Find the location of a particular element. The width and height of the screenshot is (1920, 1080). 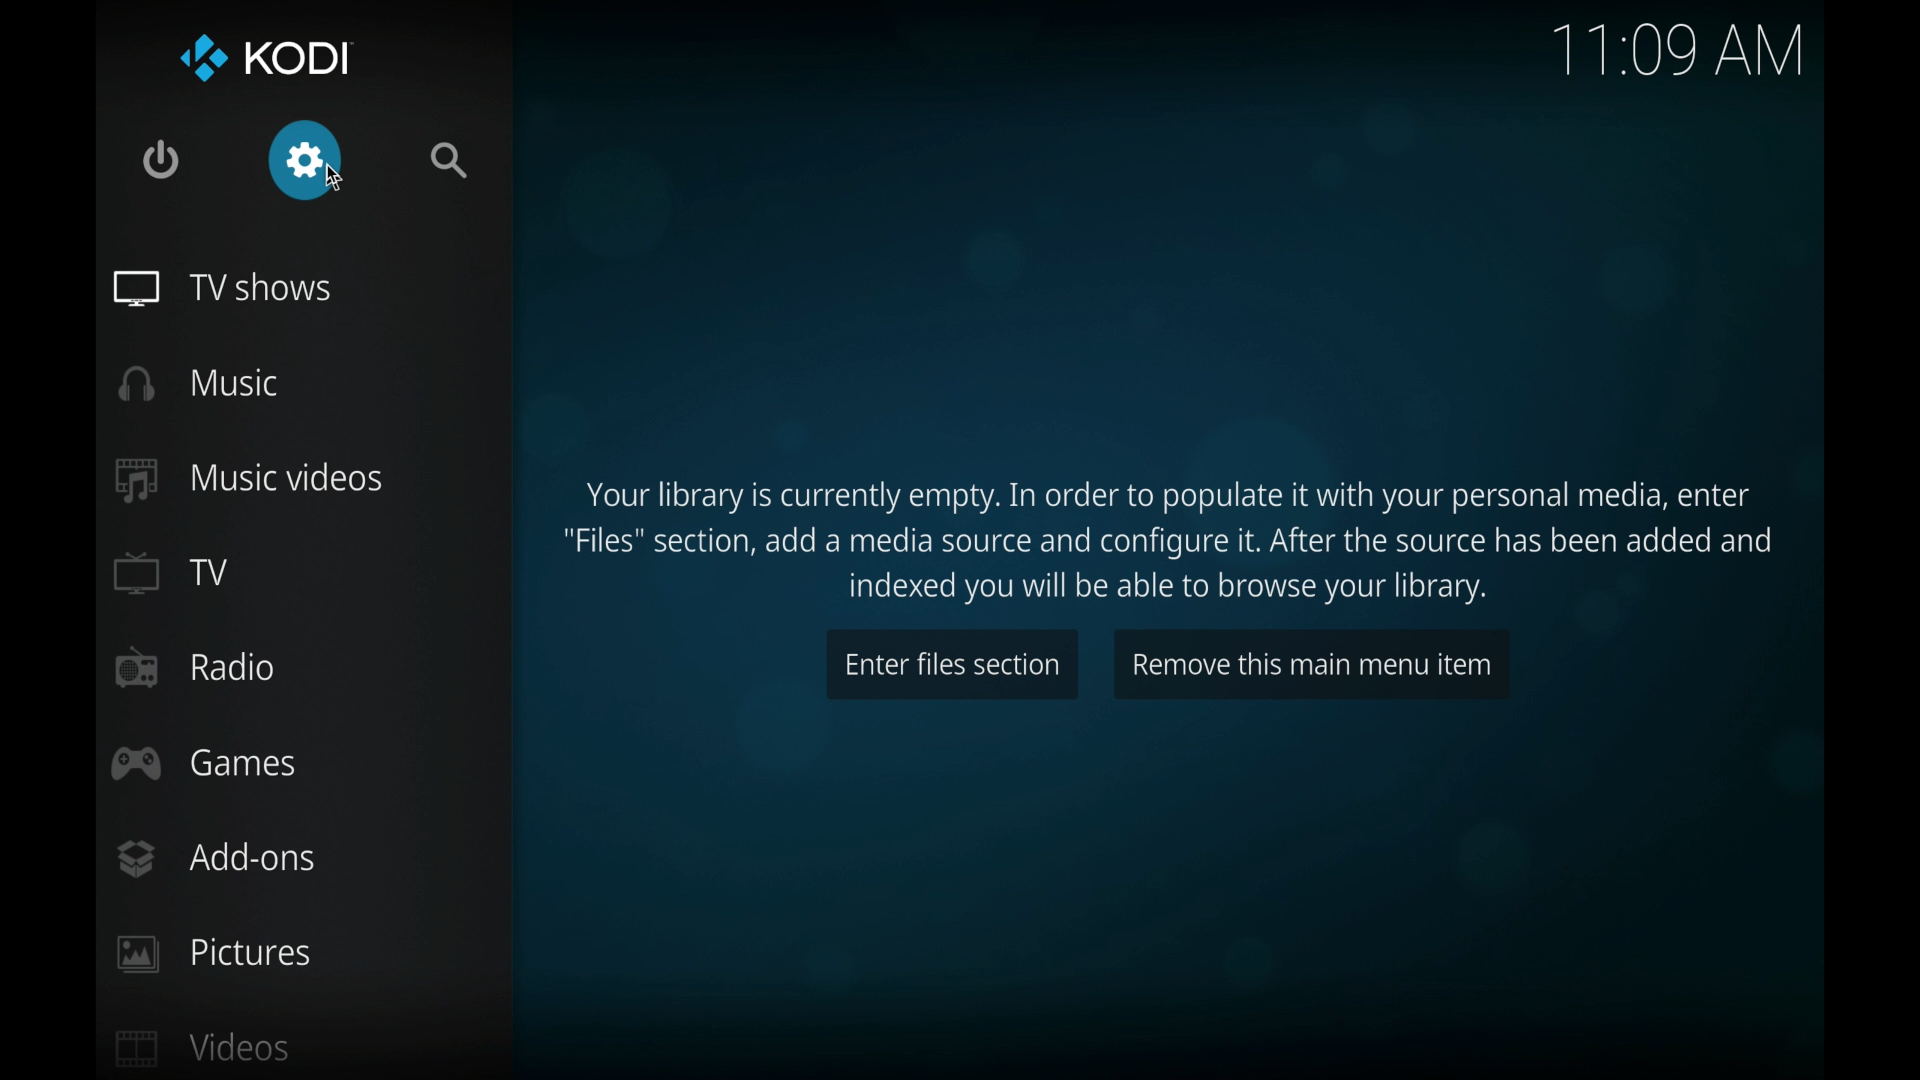

add-ons is located at coordinates (216, 858).